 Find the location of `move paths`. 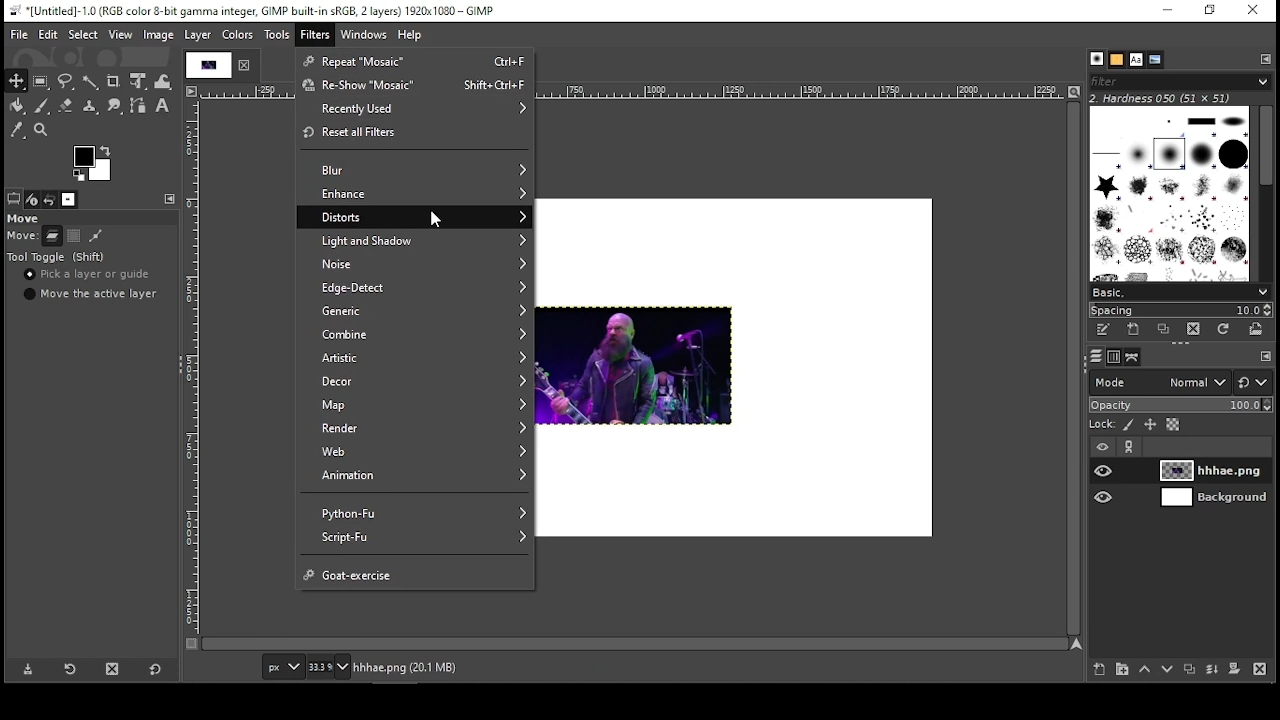

move paths is located at coordinates (96, 236).